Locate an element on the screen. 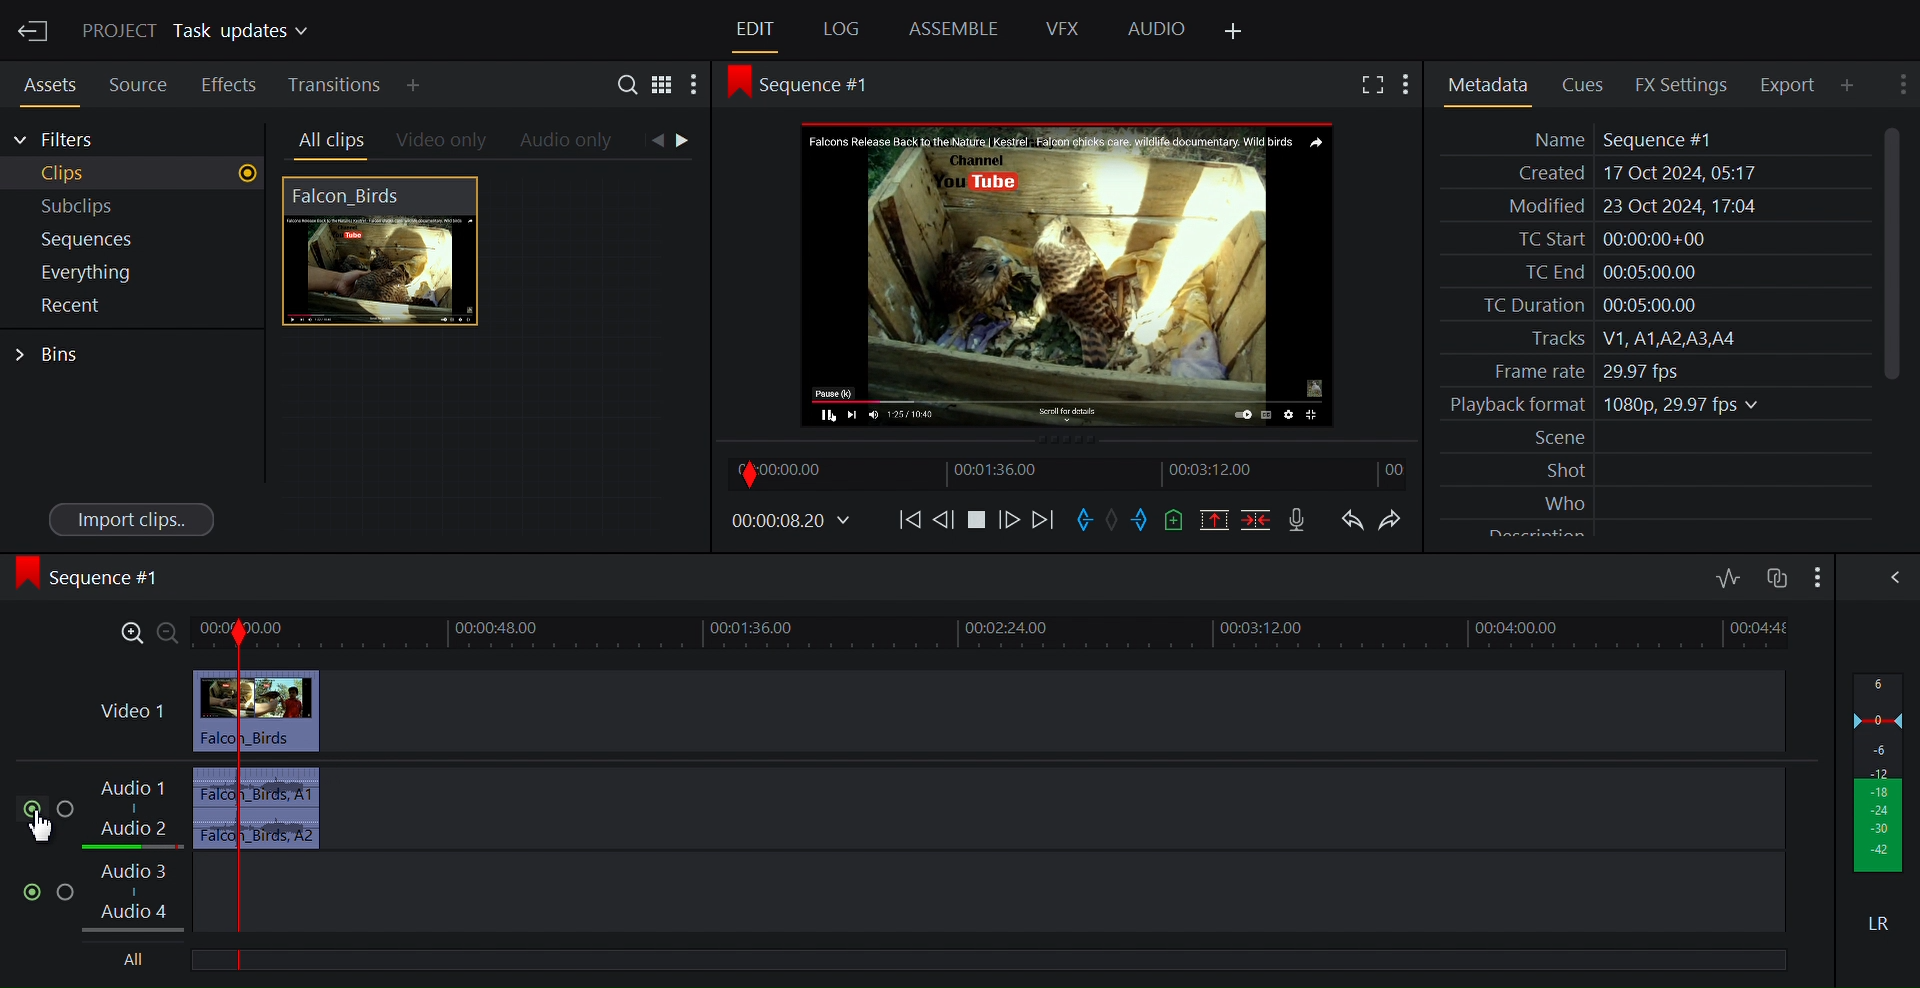  Timecodes and reels is located at coordinates (788, 521).